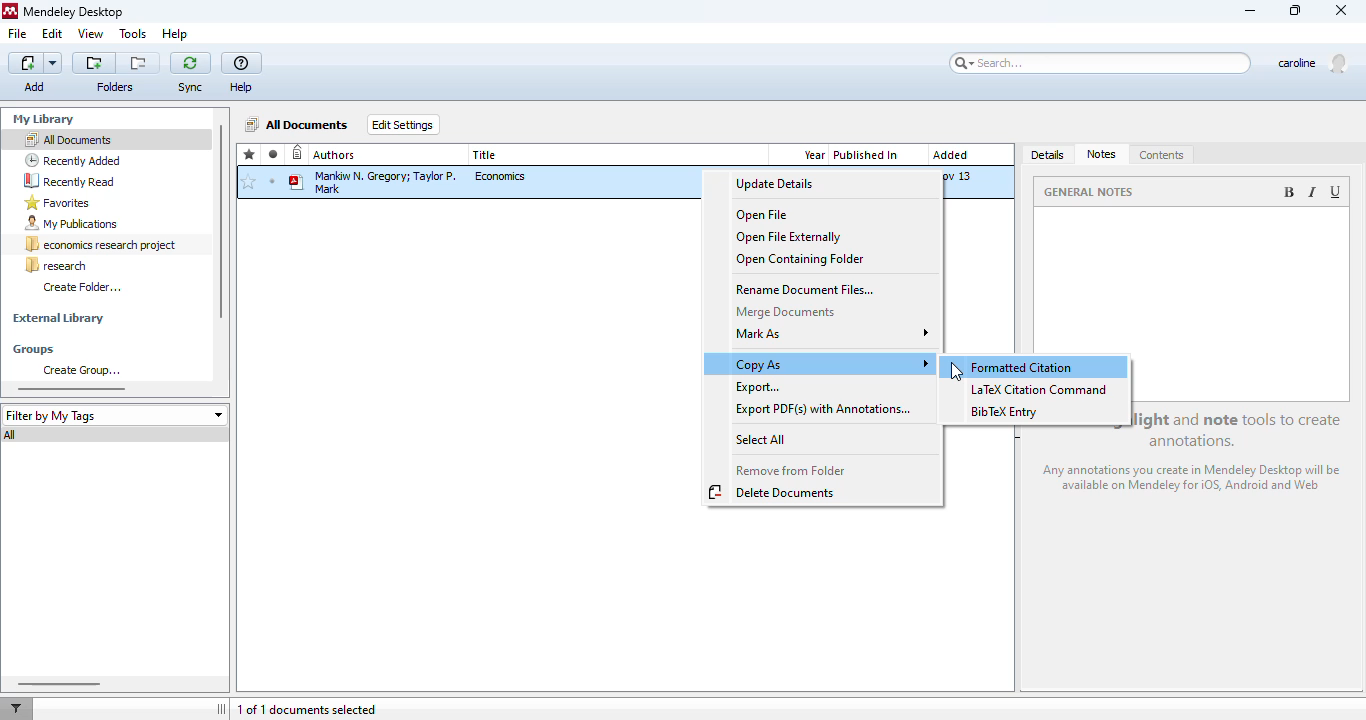 The image size is (1366, 720). I want to click on contents, so click(1162, 156).